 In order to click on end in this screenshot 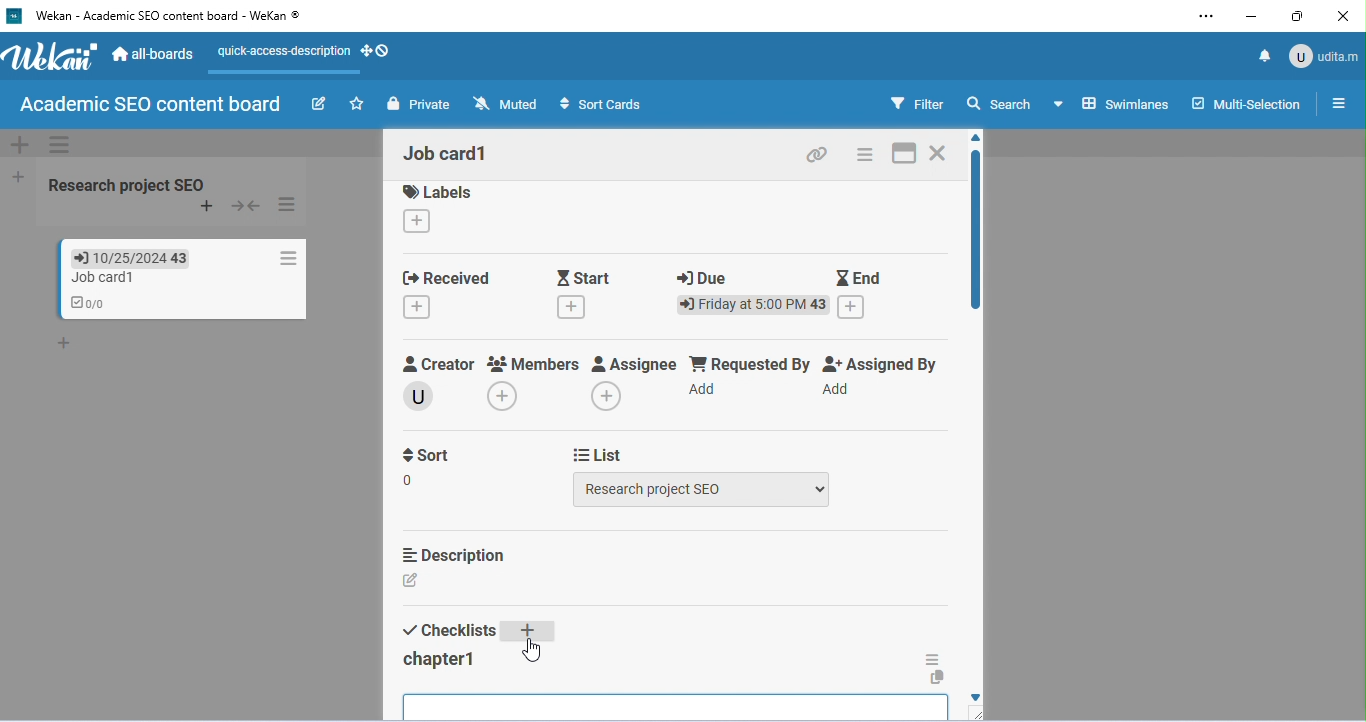, I will do `click(860, 280)`.